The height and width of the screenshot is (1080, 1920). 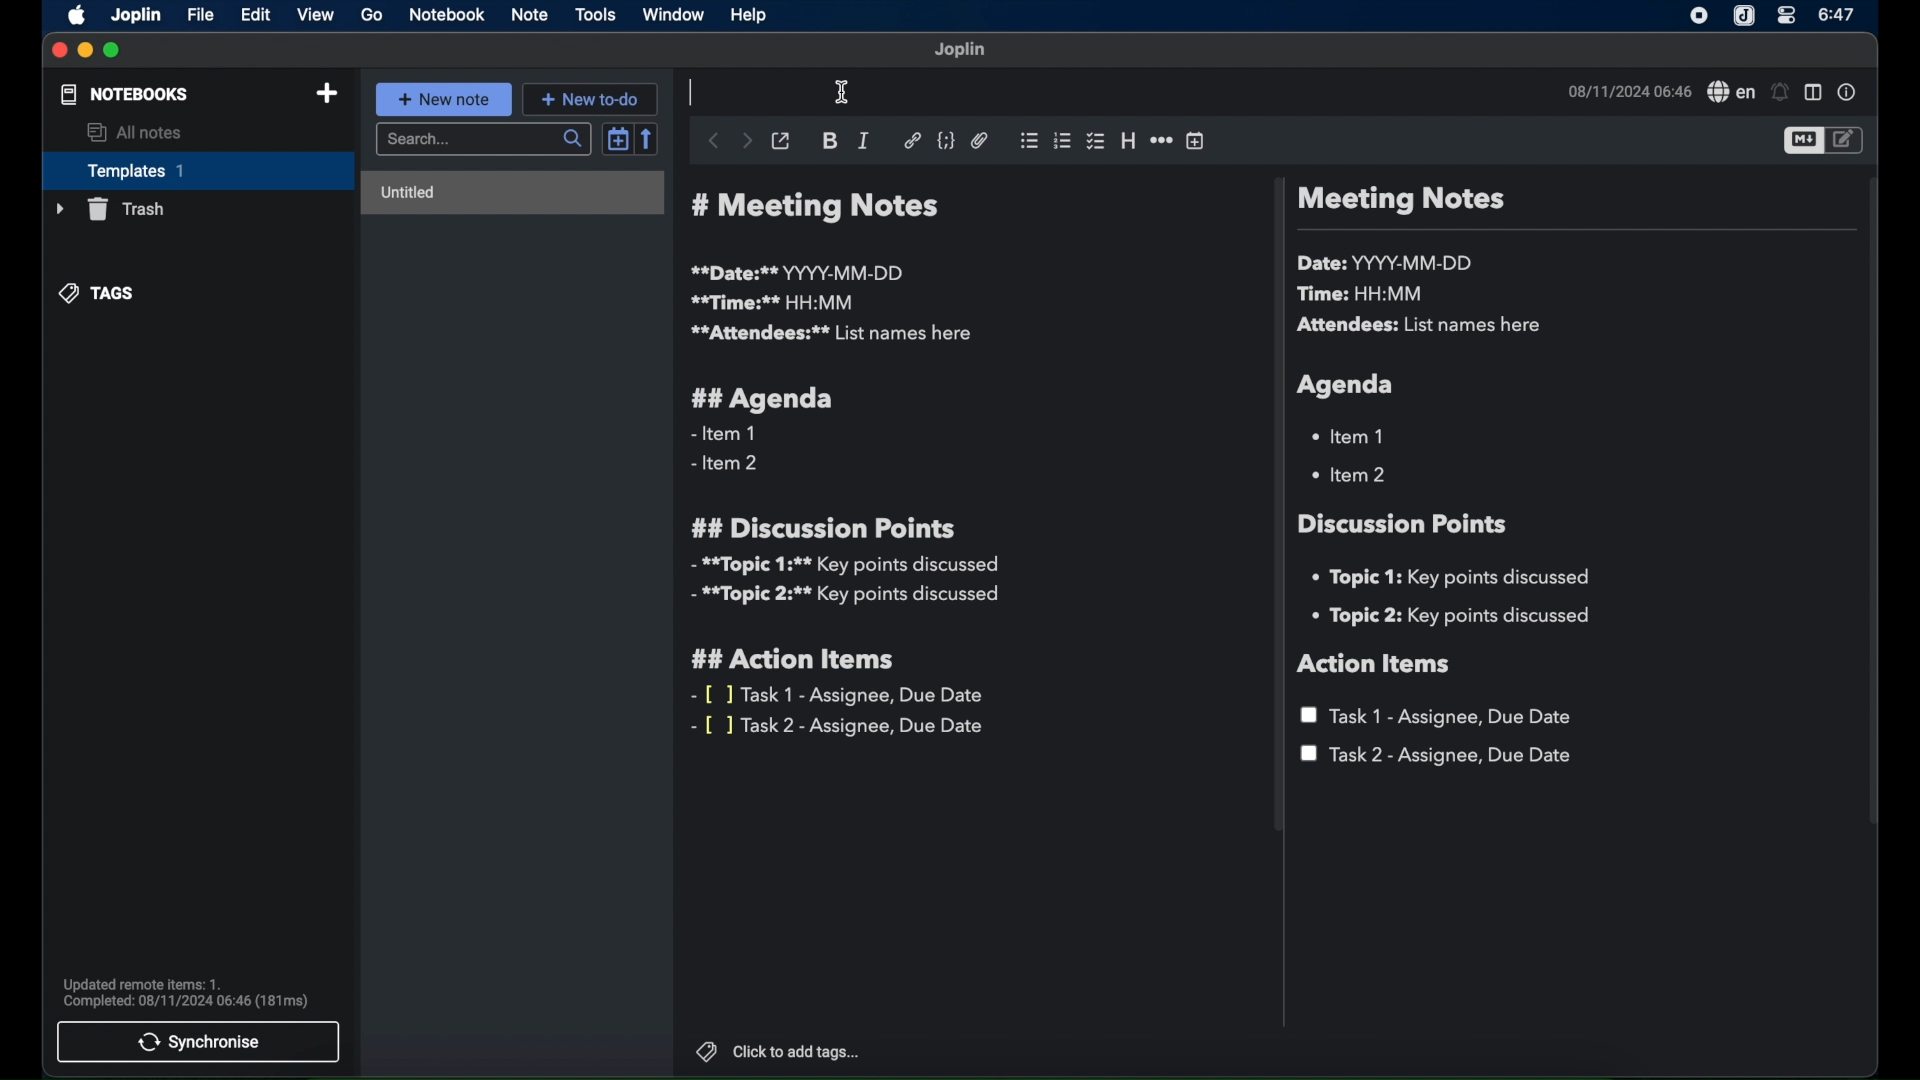 What do you see at coordinates (594, 98) in the screenshot?
I see `new to-do` at bounding box center [594, 98].